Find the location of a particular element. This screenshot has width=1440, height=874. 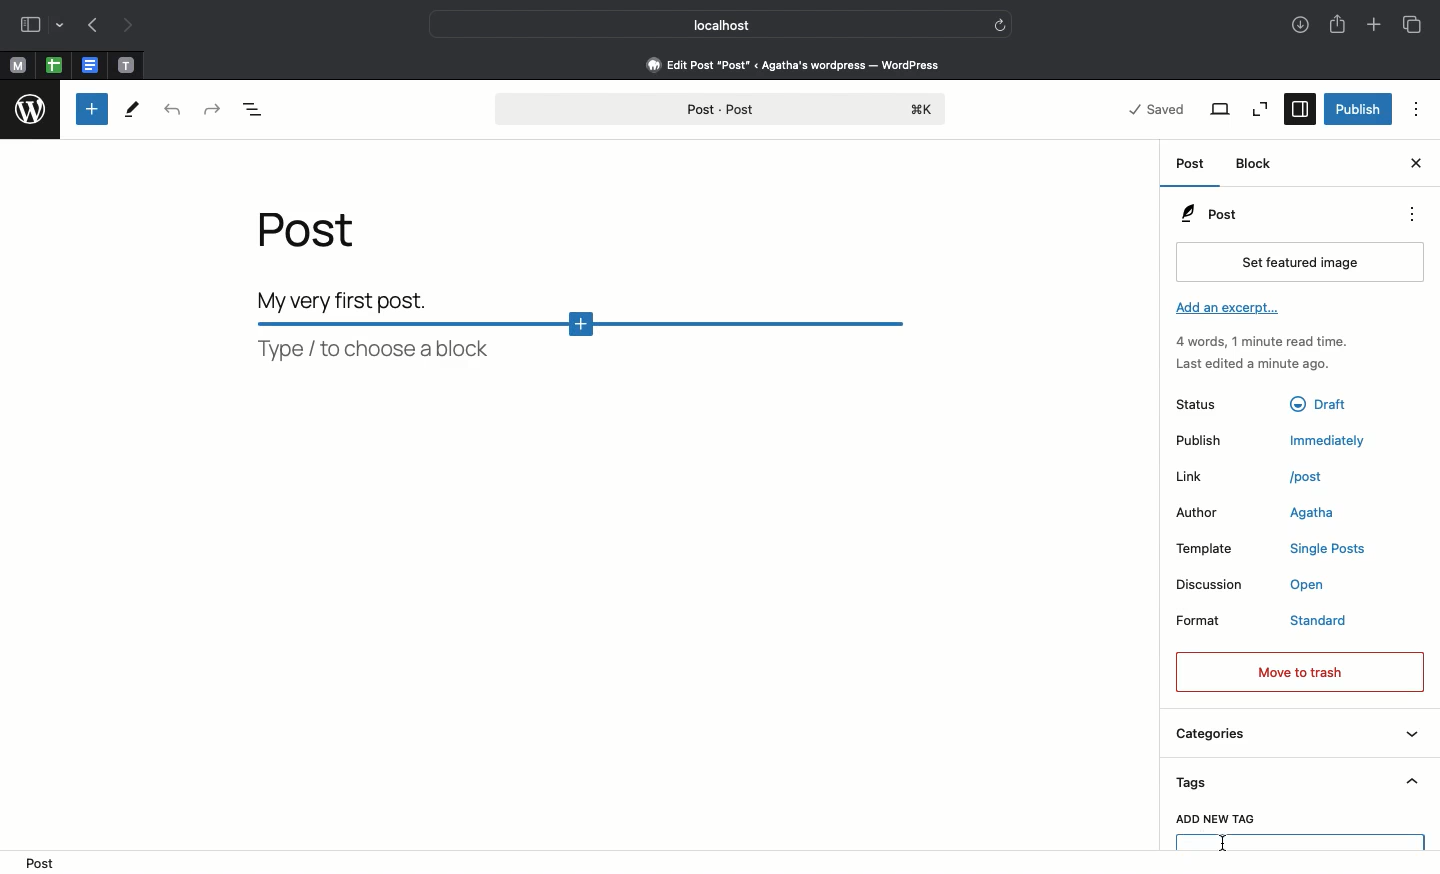

Link is located at coordinates (1195, 477).